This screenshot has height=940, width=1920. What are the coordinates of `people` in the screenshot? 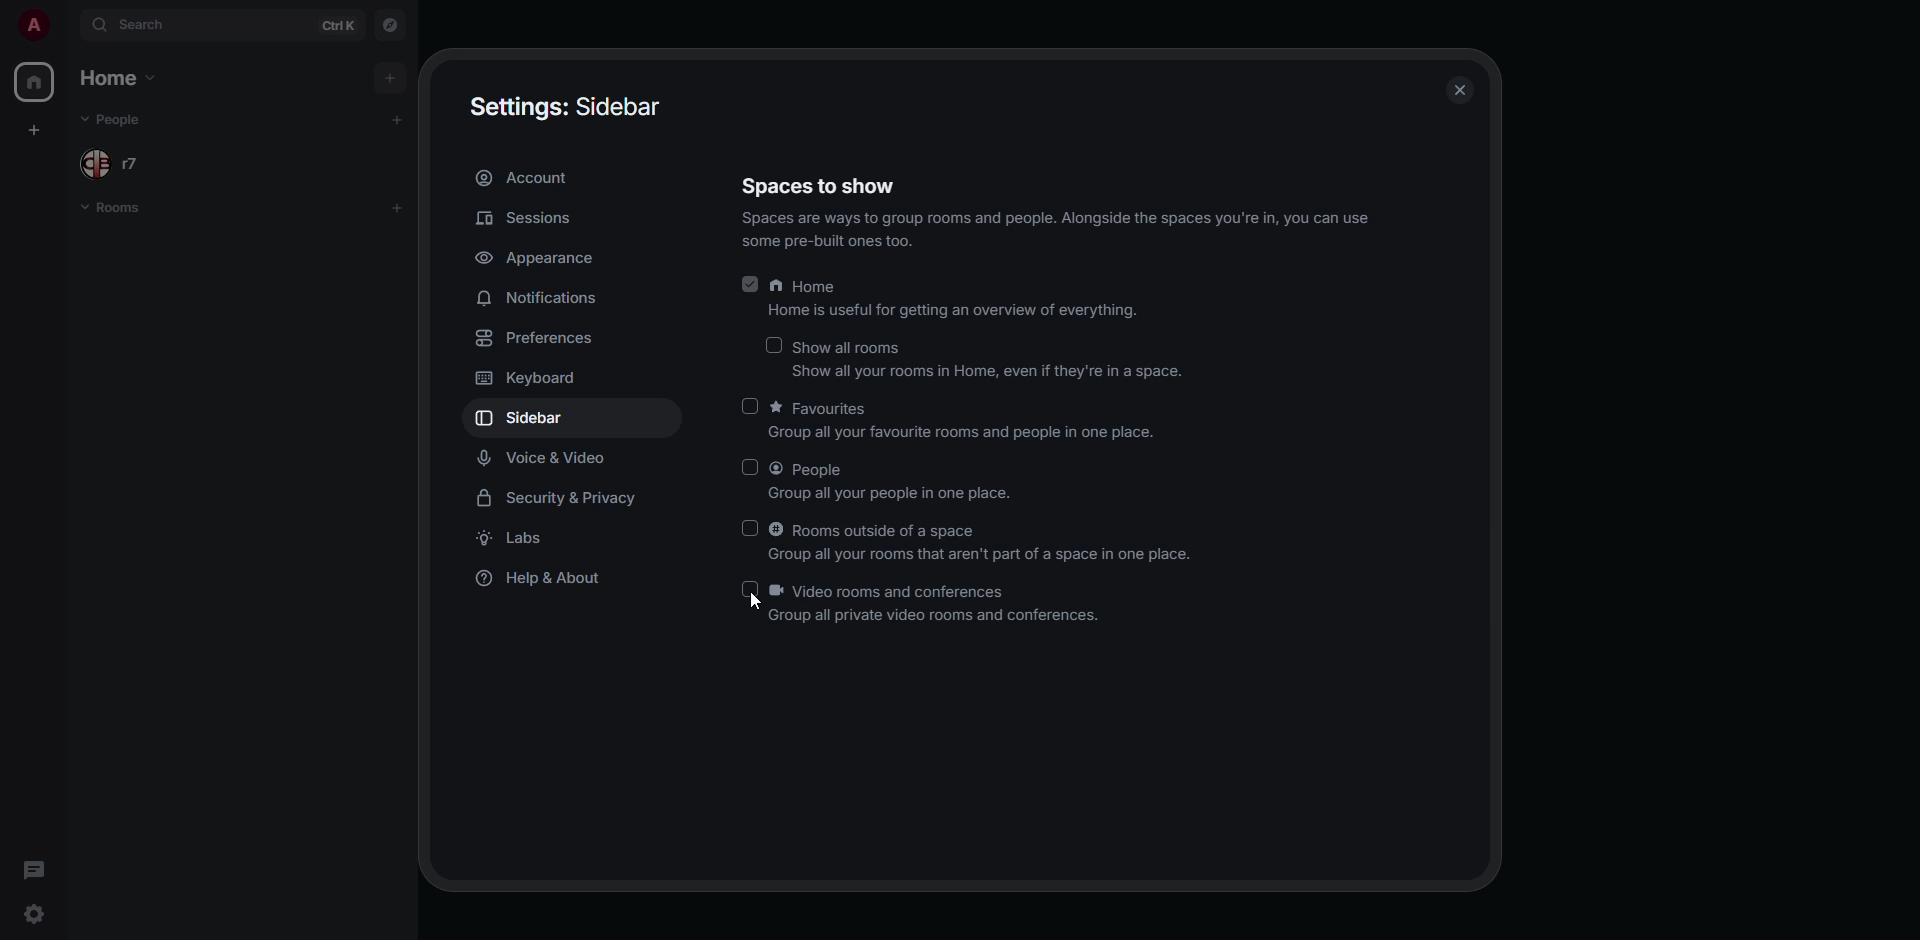 It's located at (892, 482).